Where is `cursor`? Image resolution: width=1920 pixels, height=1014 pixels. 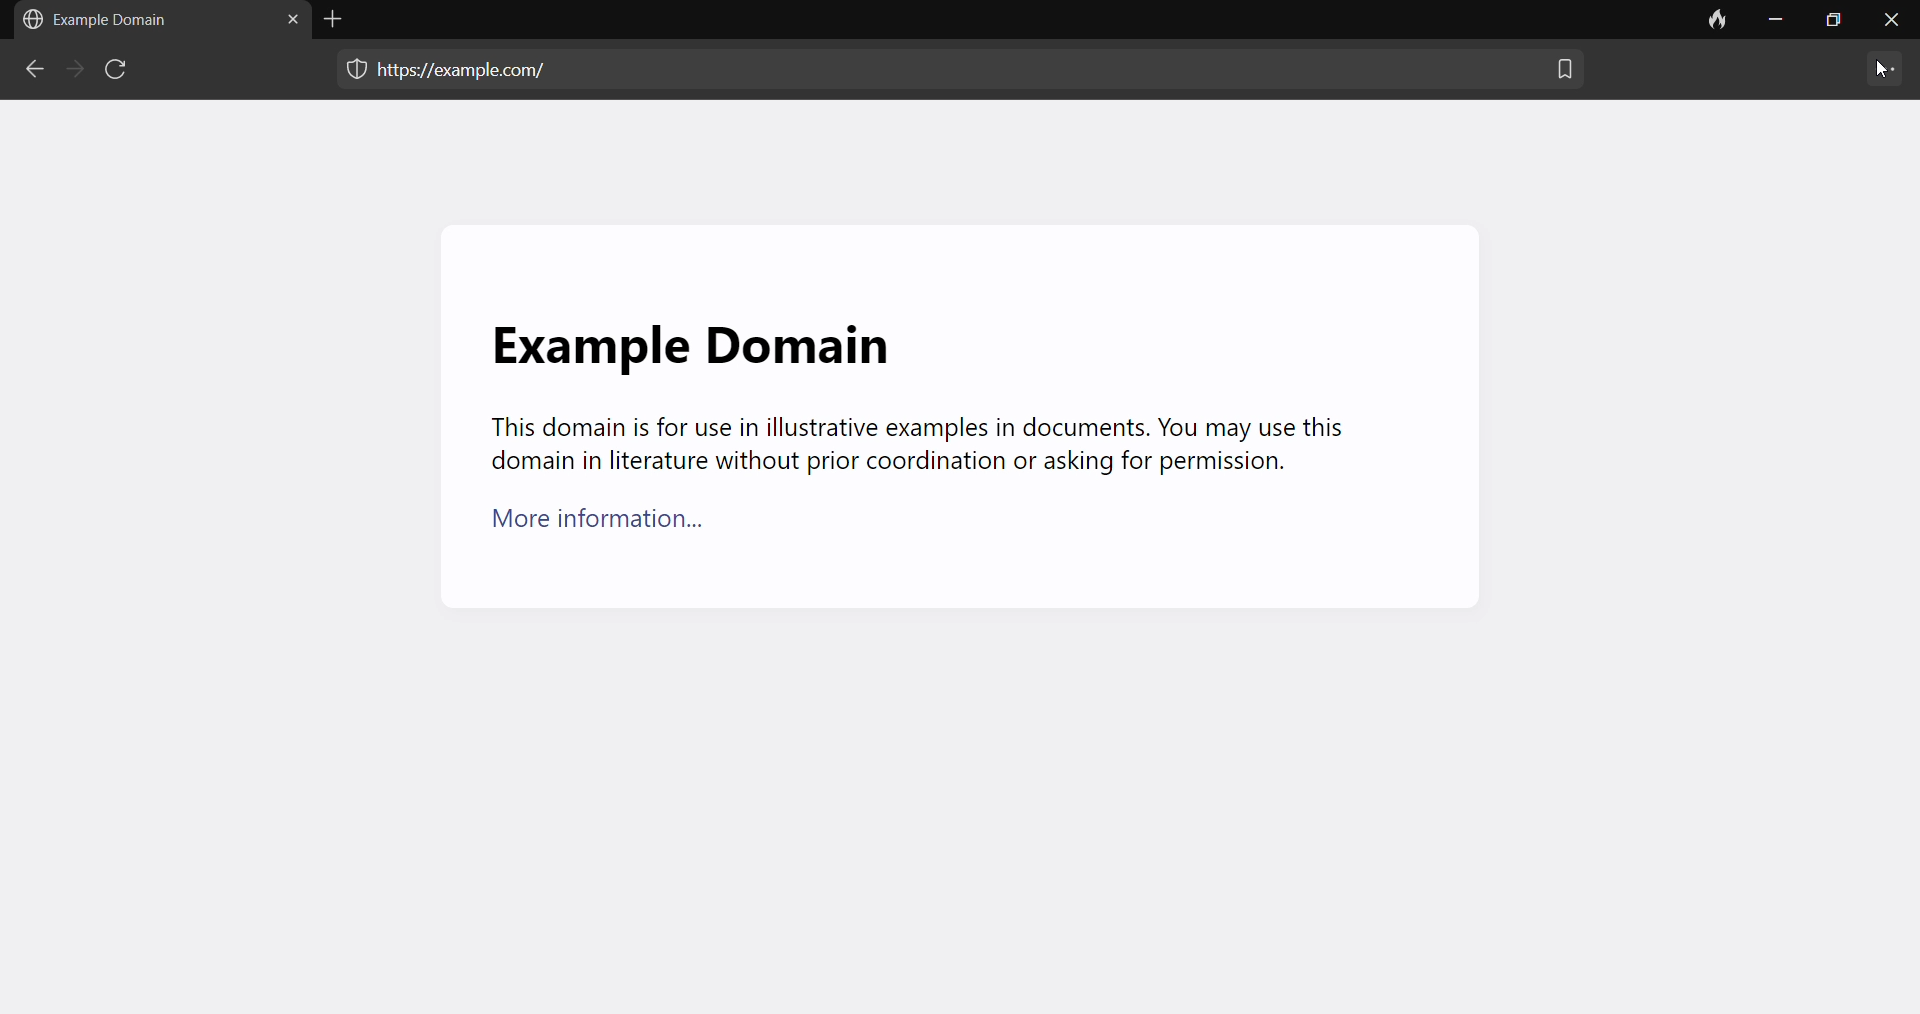 cursor is located at coordinates (1875, 71).